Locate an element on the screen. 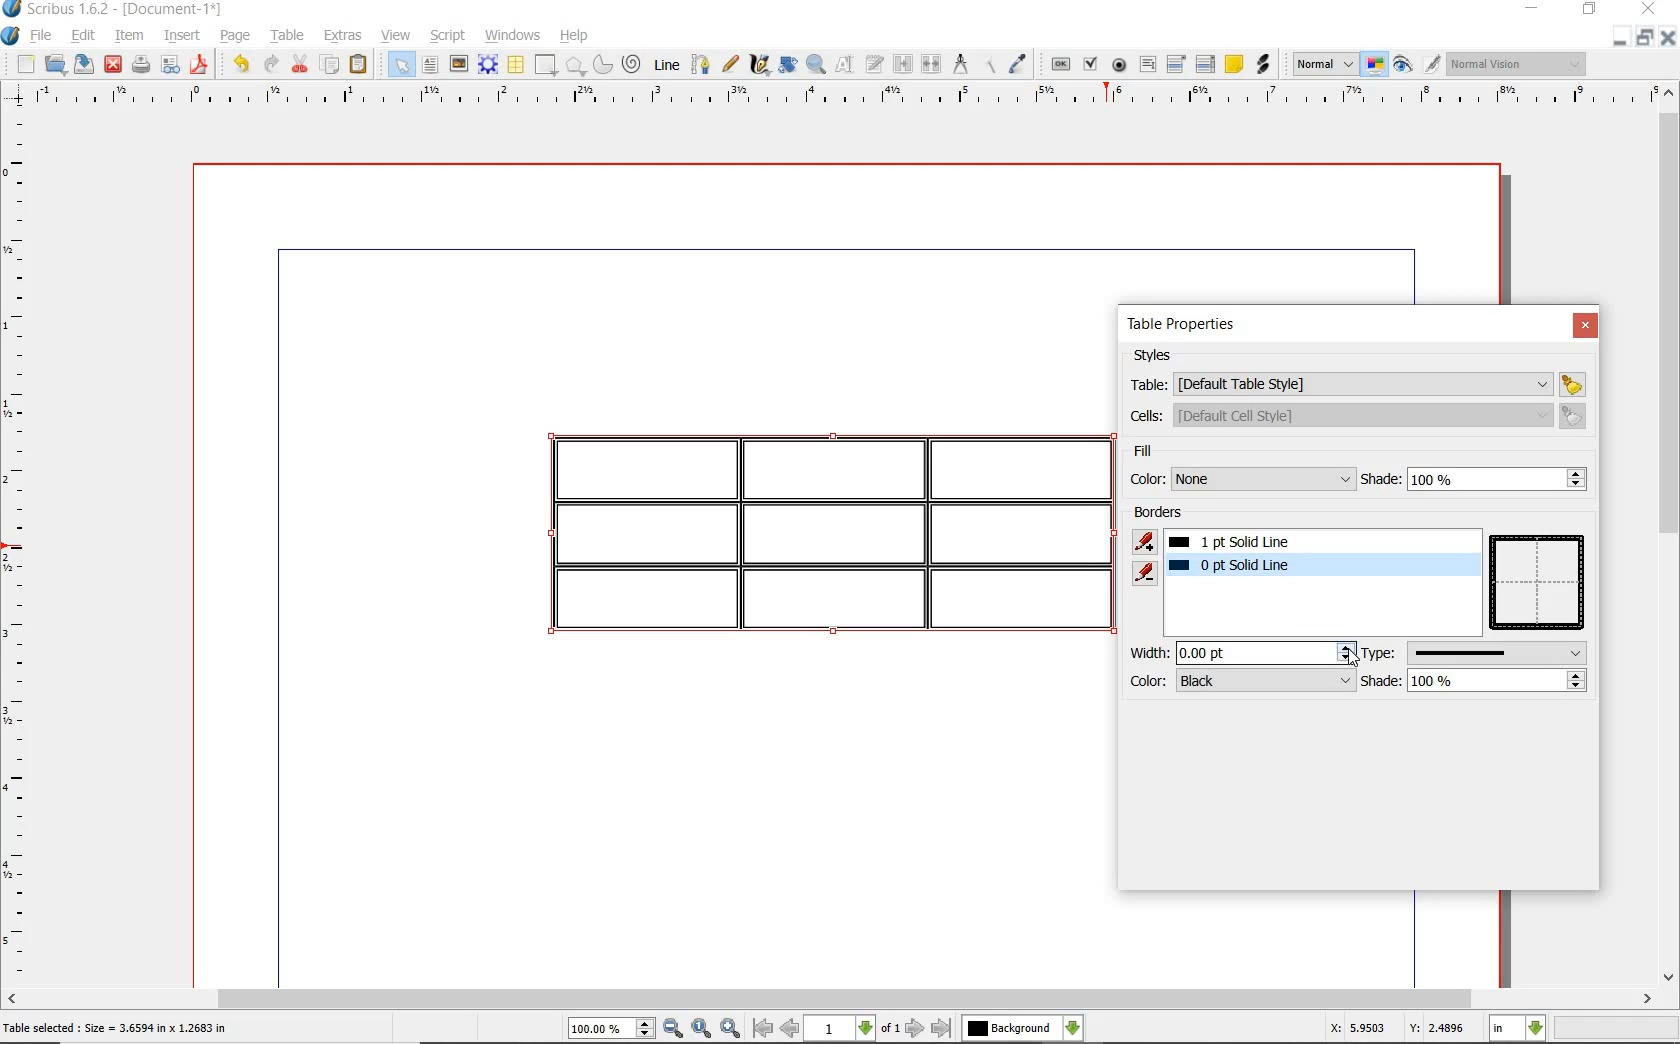 This screenshot has width=1680, height=1044. border added is located at coordinates (1295, 564).